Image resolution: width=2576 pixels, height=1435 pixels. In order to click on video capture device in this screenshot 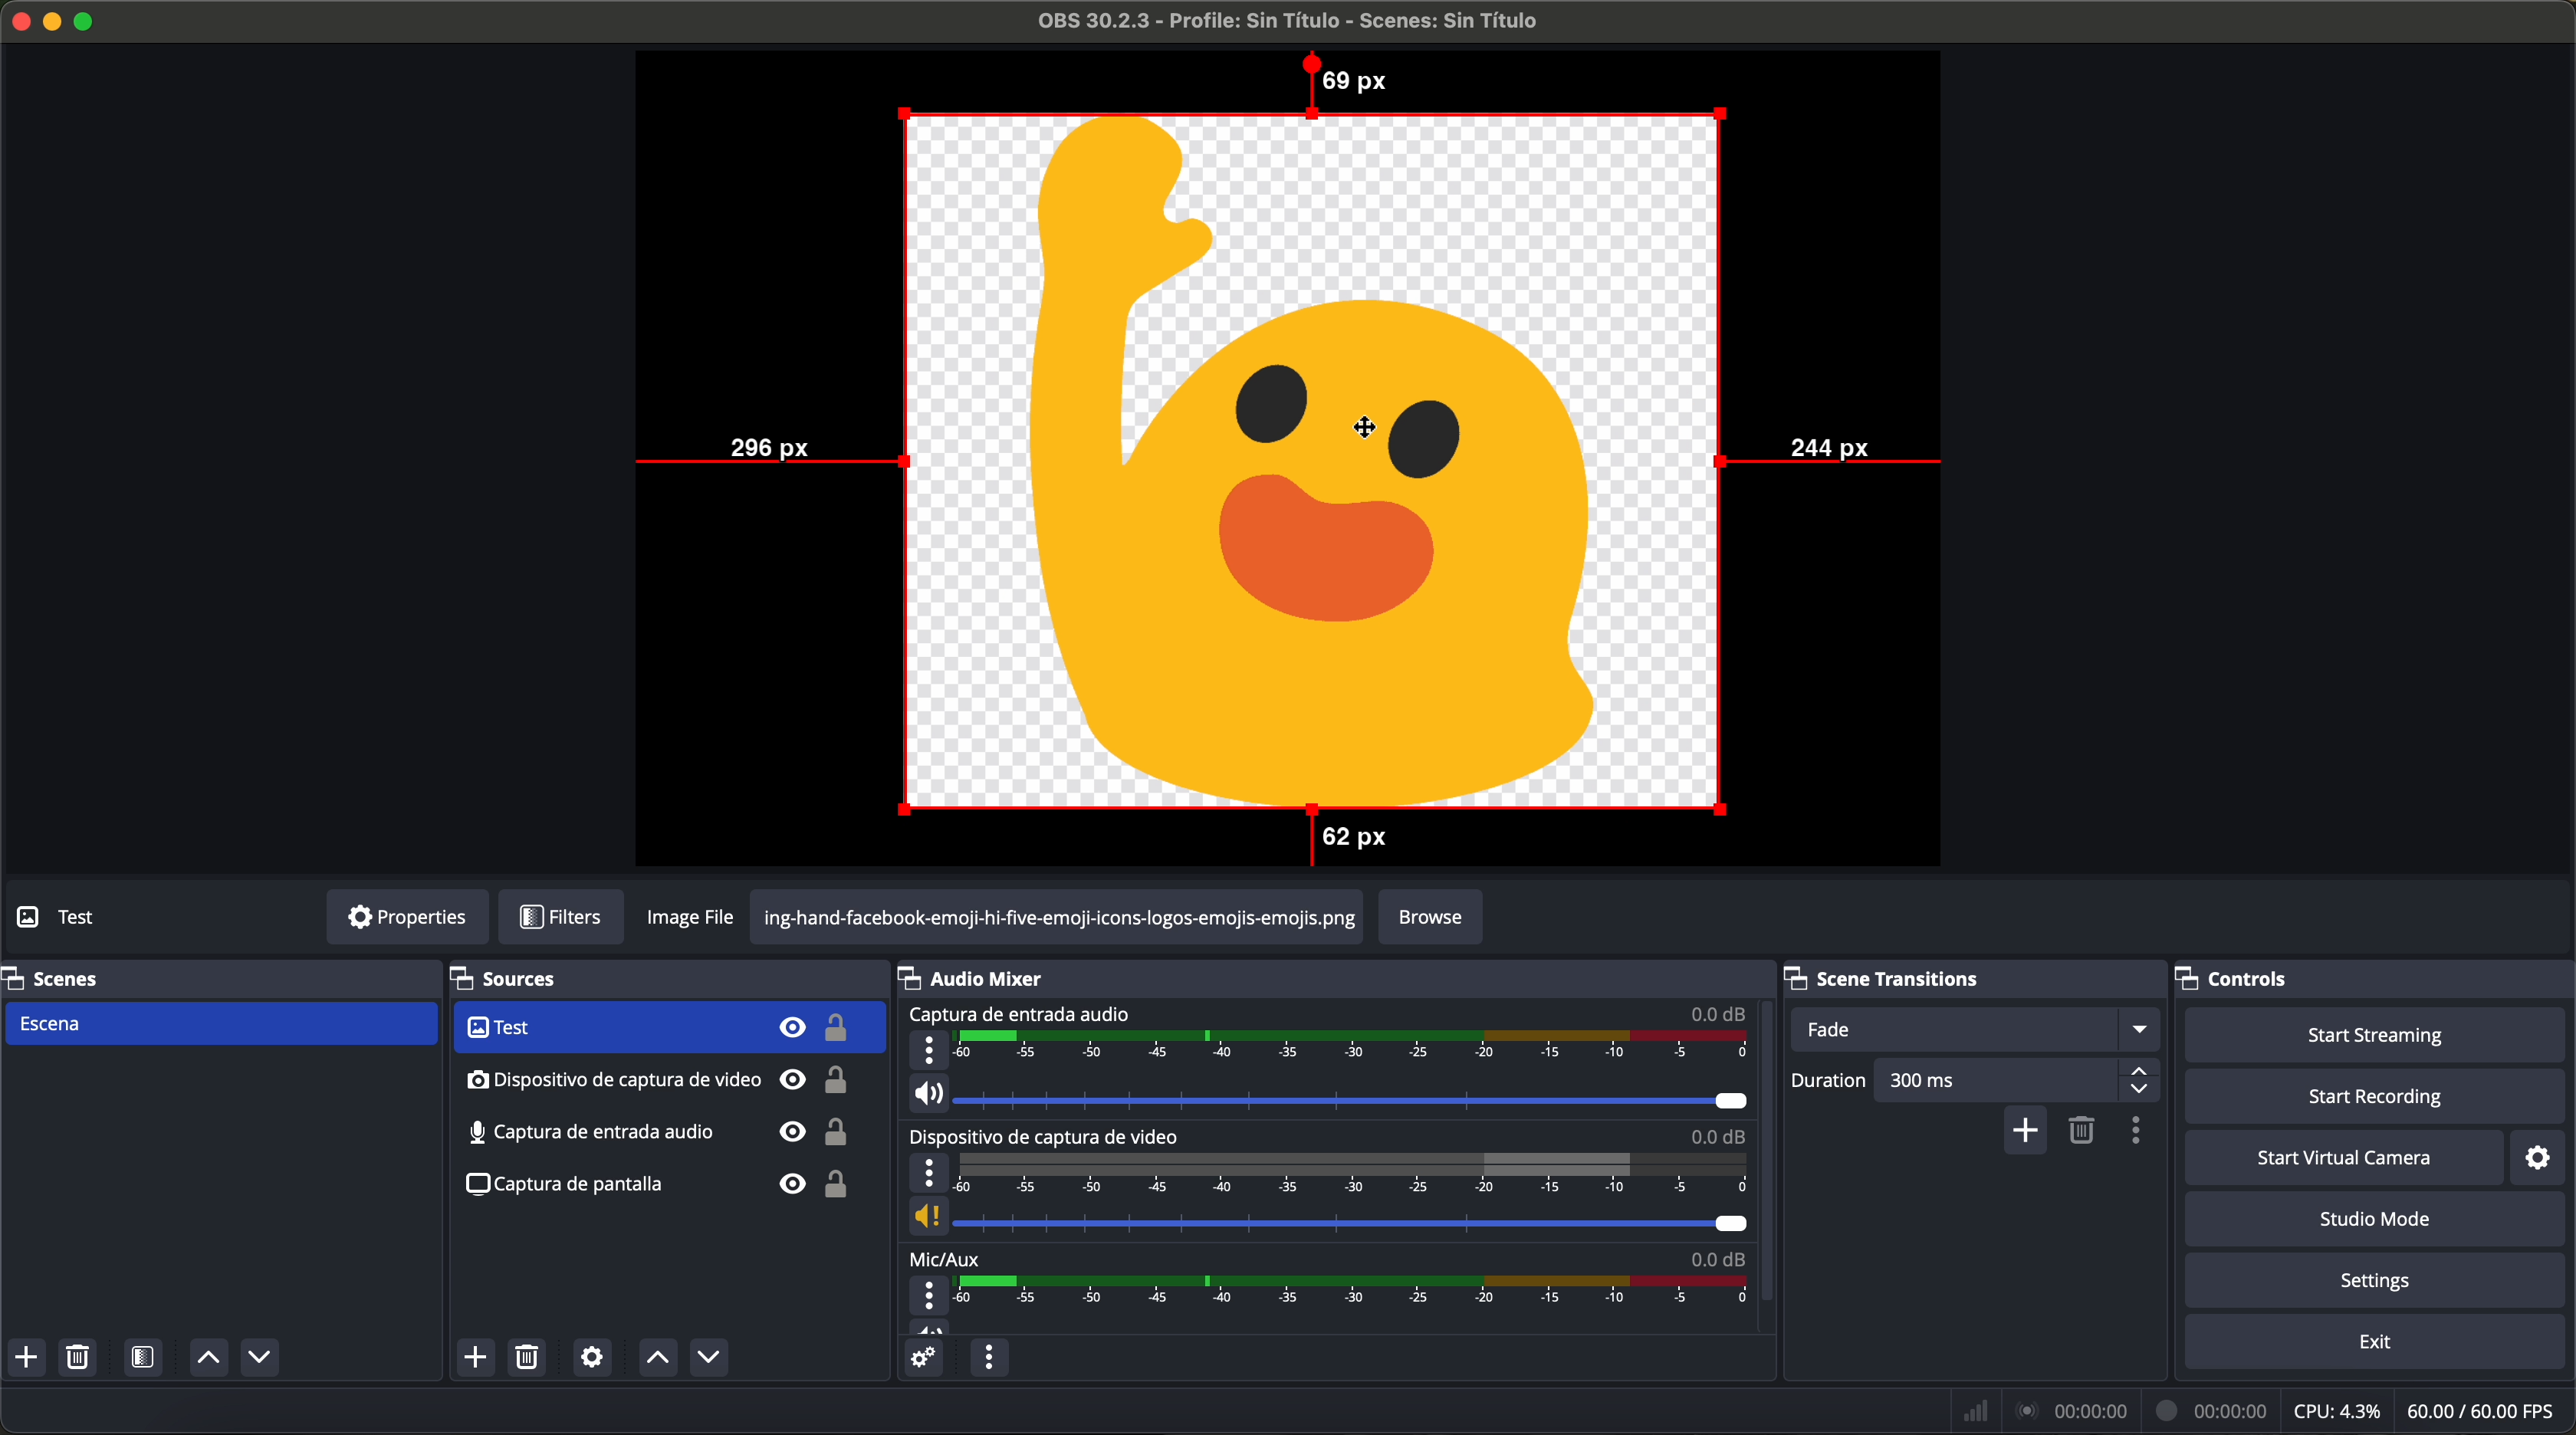, I will do `click(667, 1028)`.